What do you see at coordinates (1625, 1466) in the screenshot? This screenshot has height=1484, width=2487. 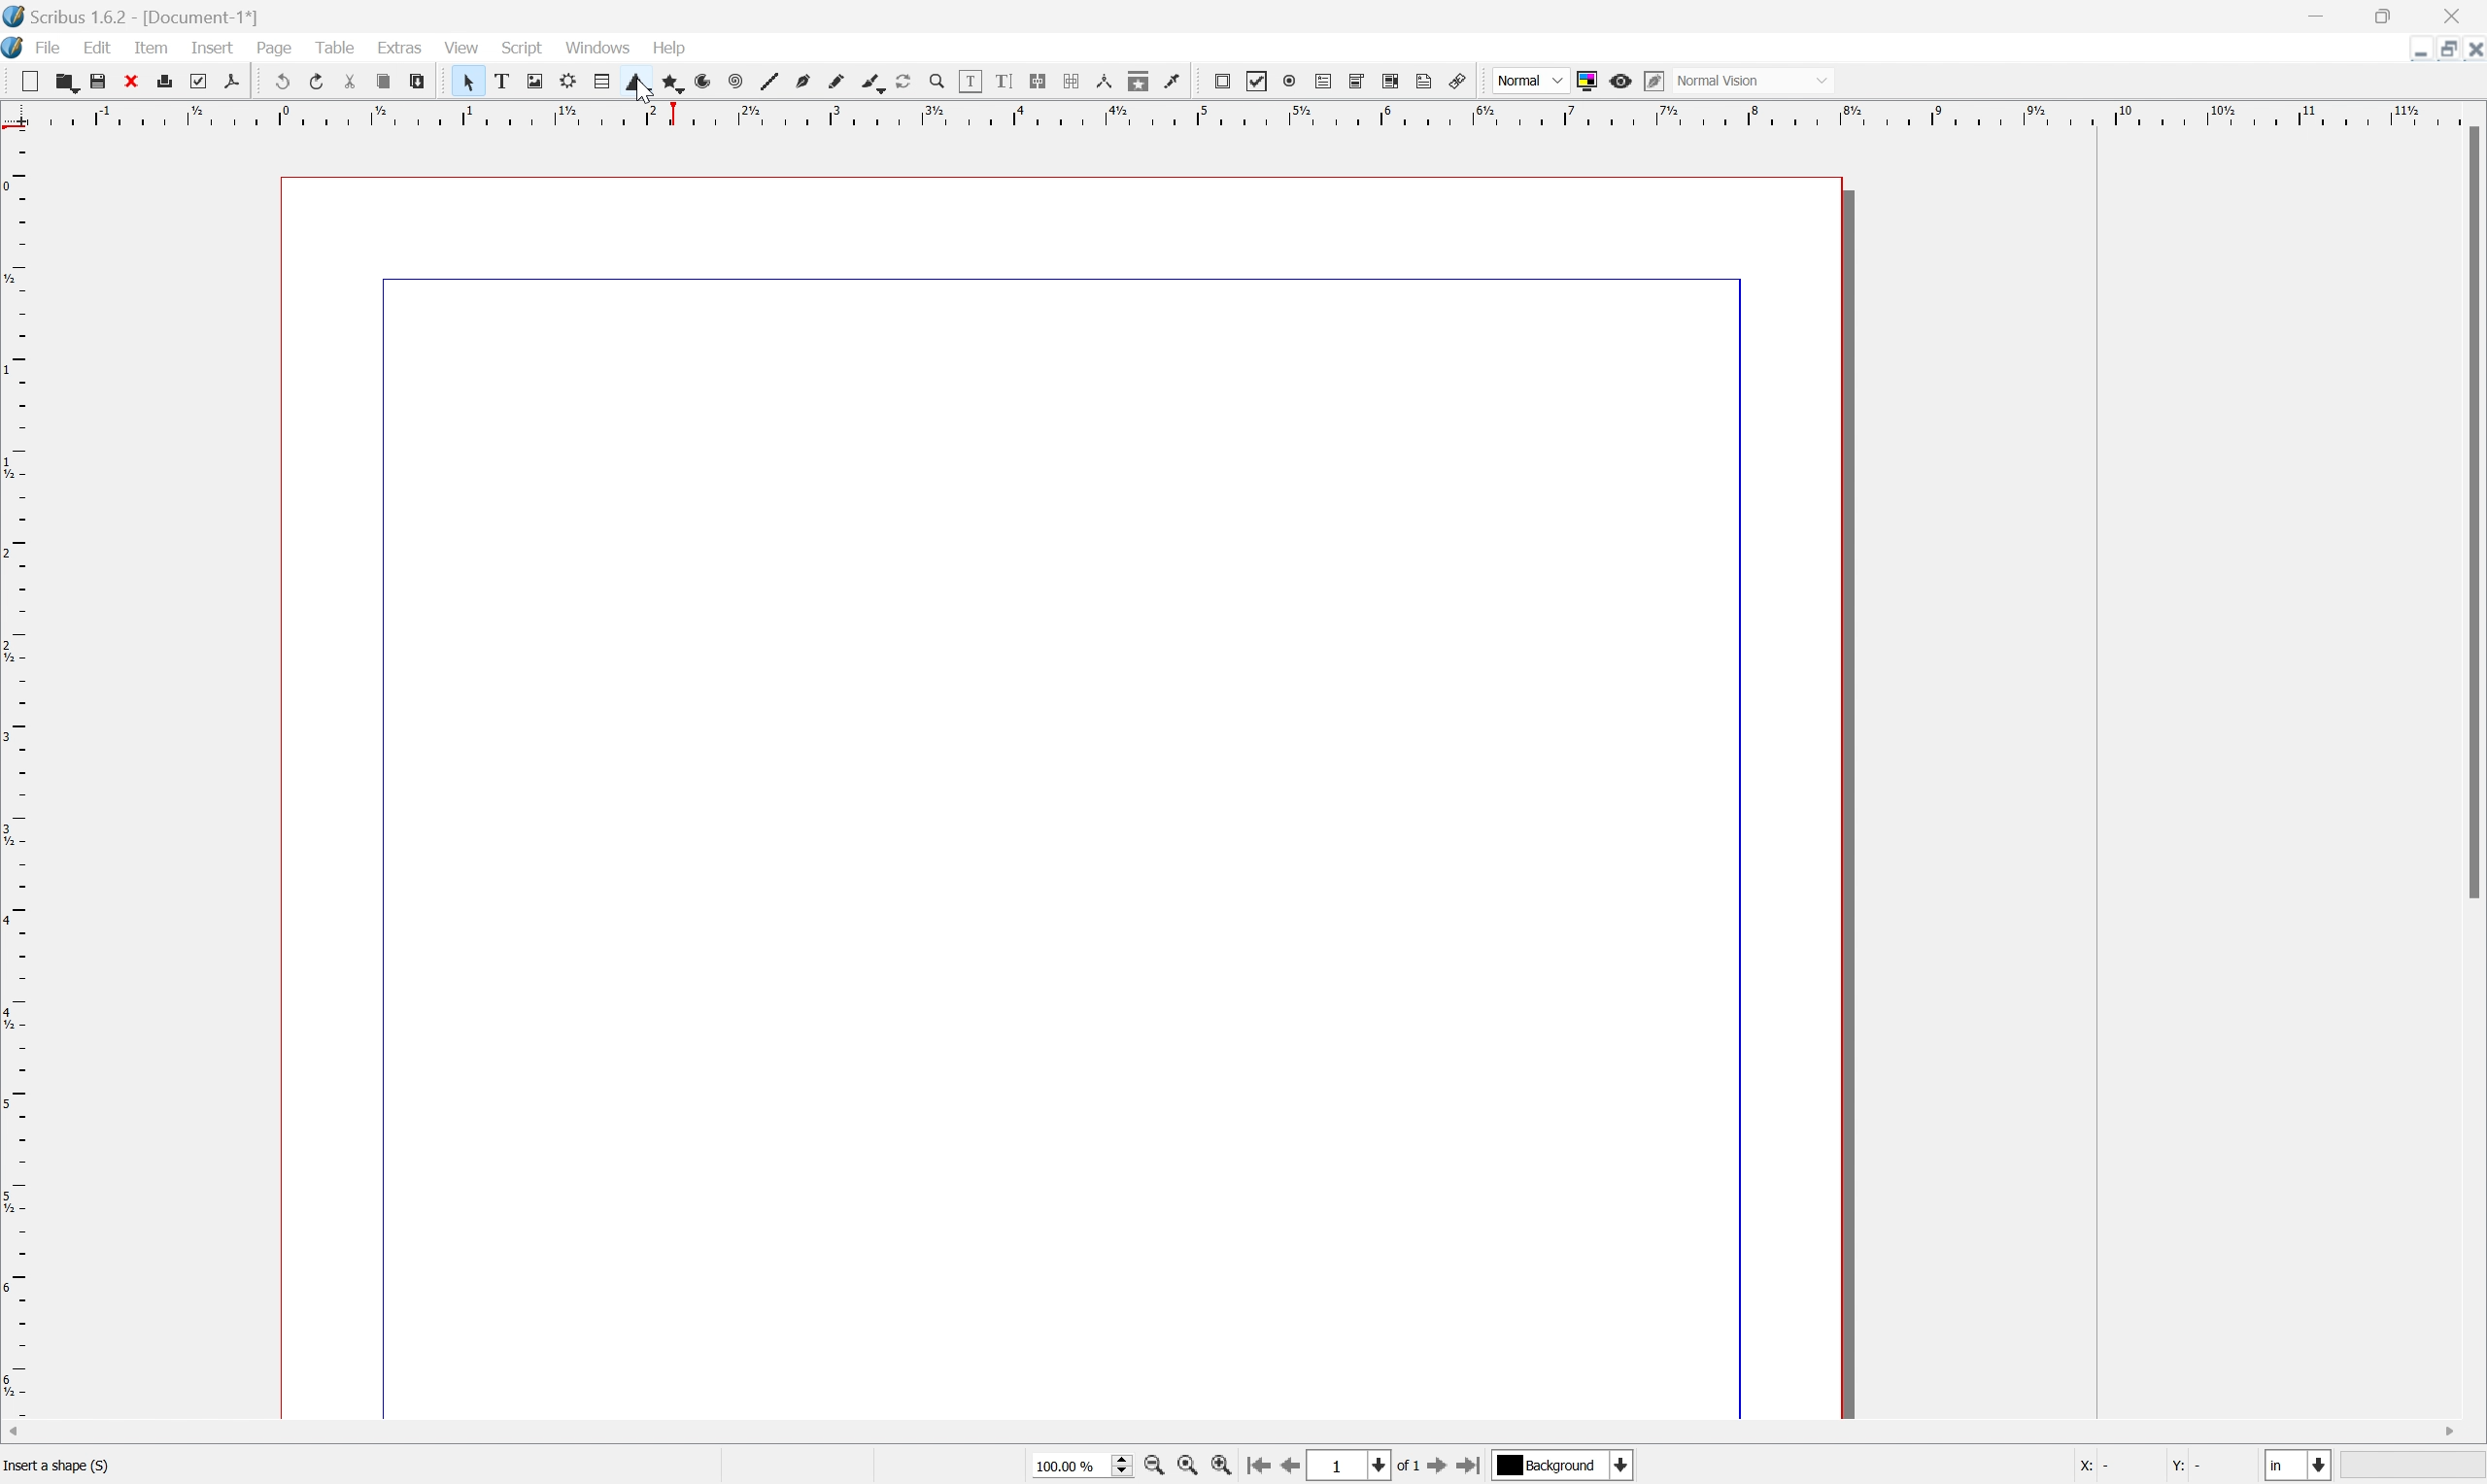 I see `Select current layer` at bounding box center [1625, 1466].